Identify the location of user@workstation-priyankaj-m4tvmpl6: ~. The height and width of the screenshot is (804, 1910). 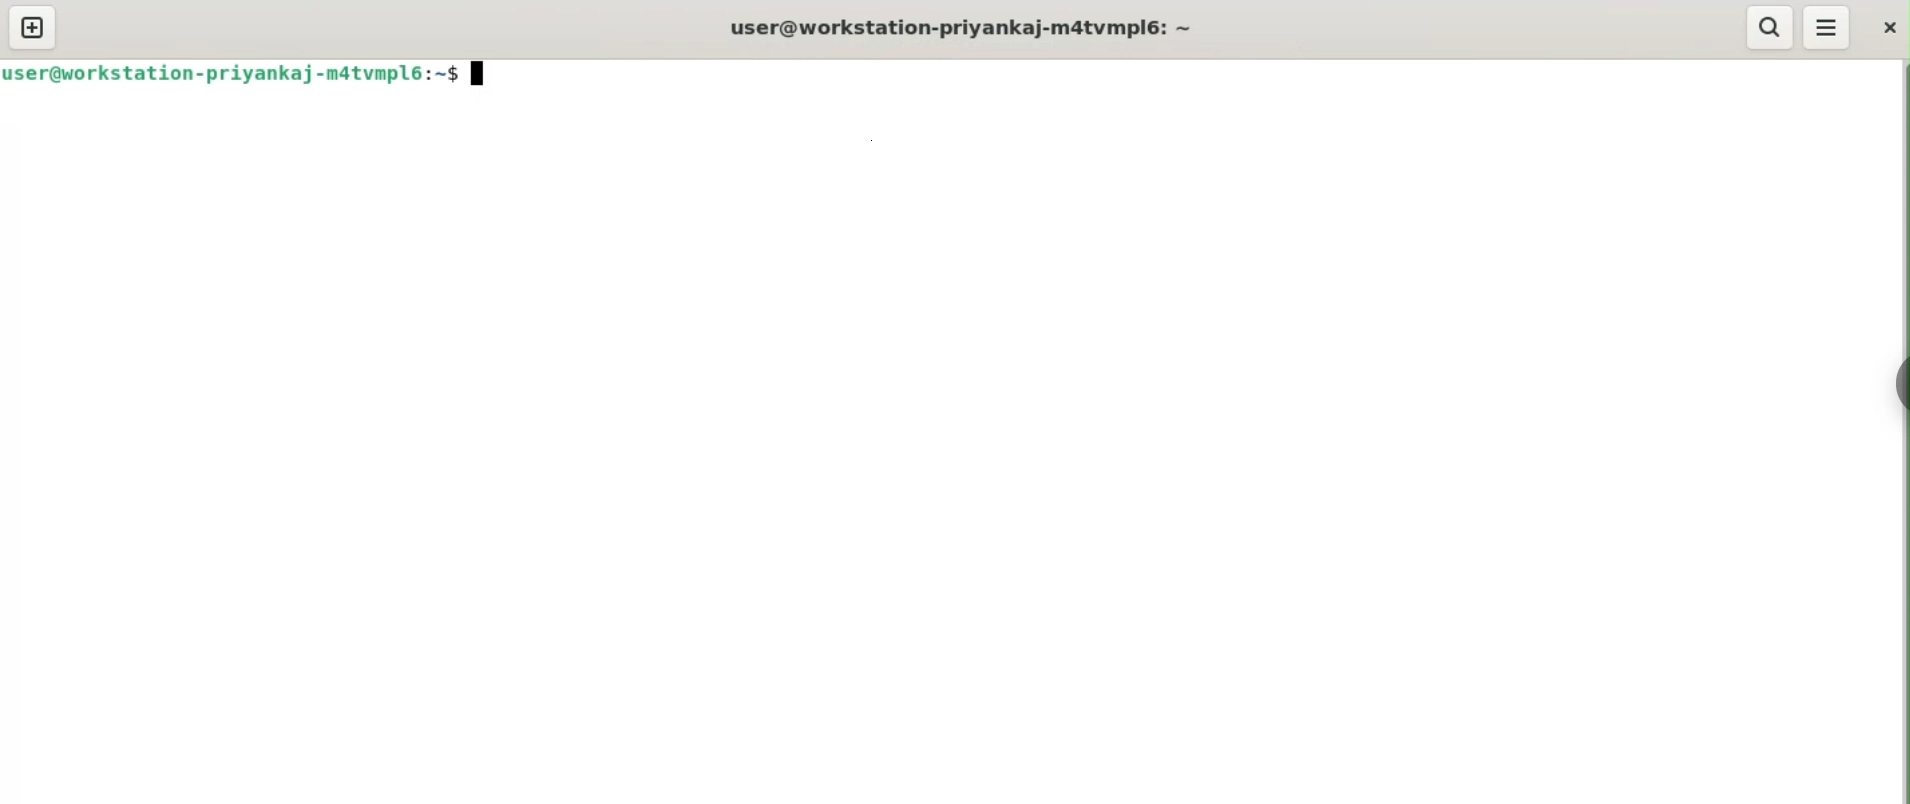
(962, 25).